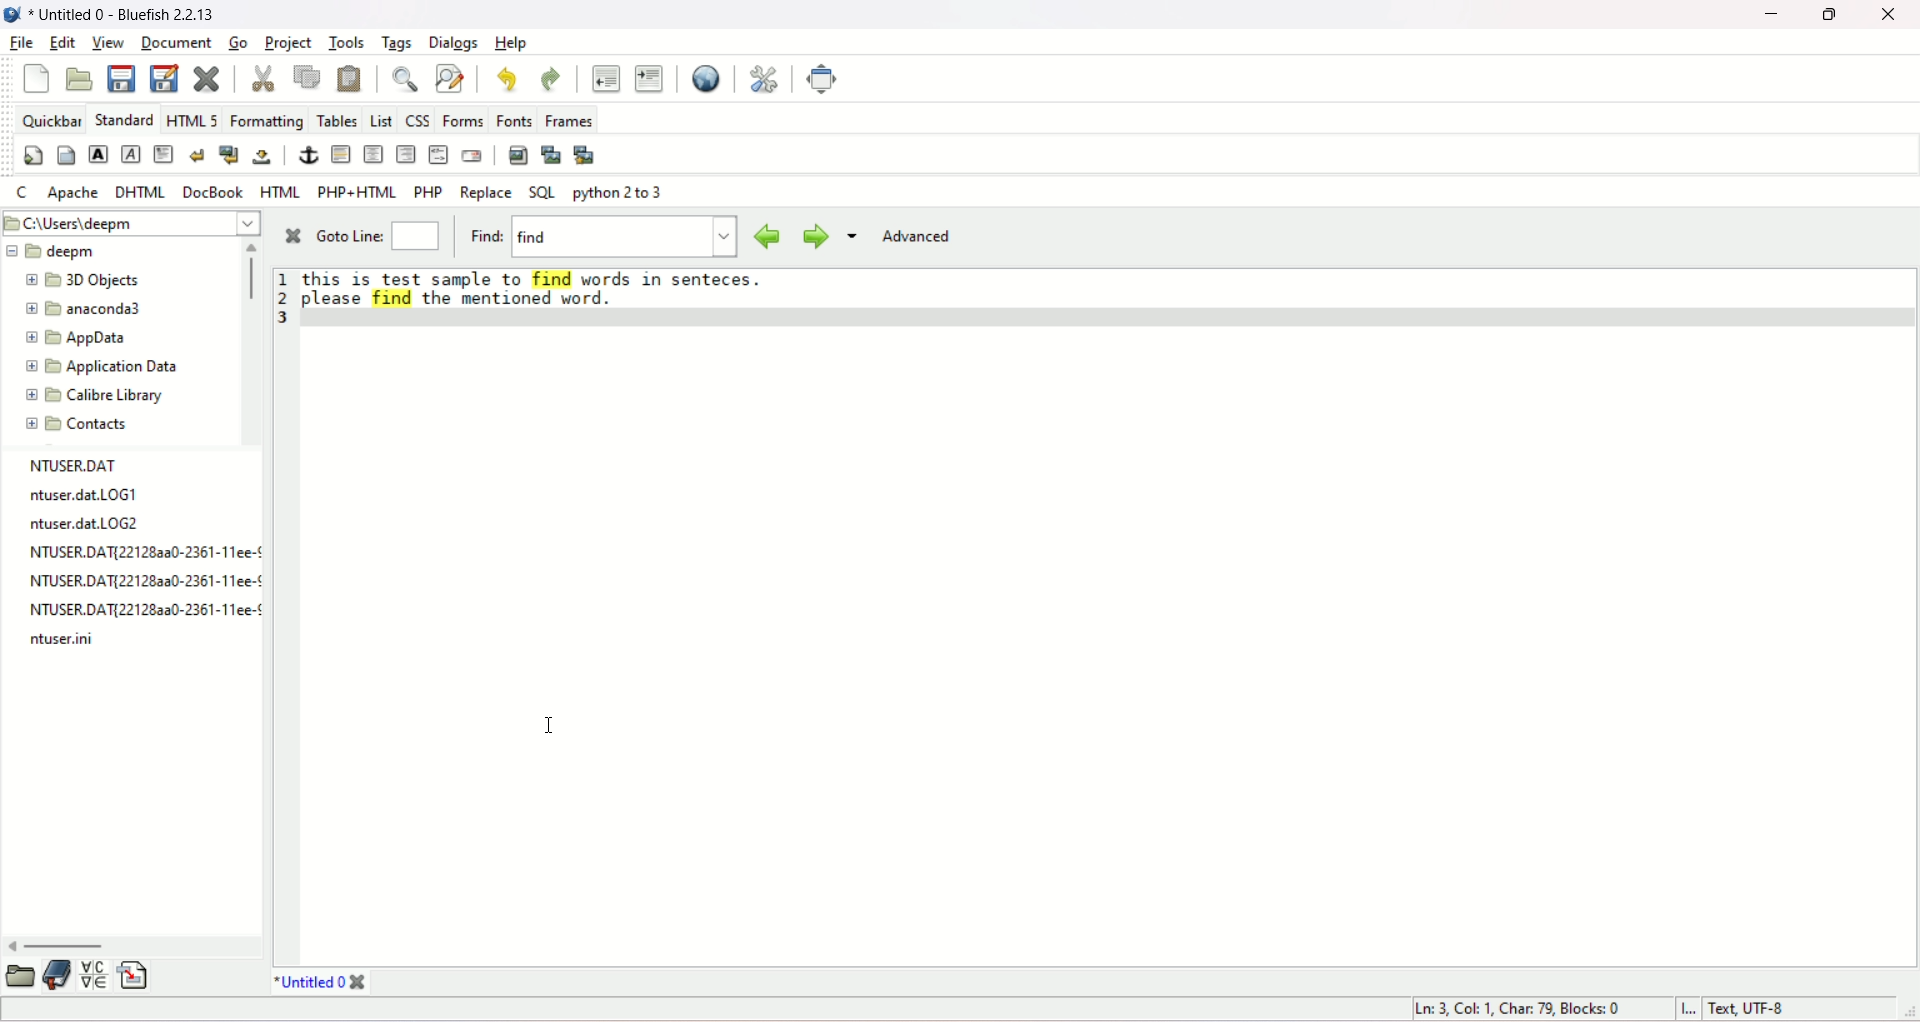 Image resolution: width=1920 pixels, height=1022 pixels. I want to click on more options, so click(851, 238).